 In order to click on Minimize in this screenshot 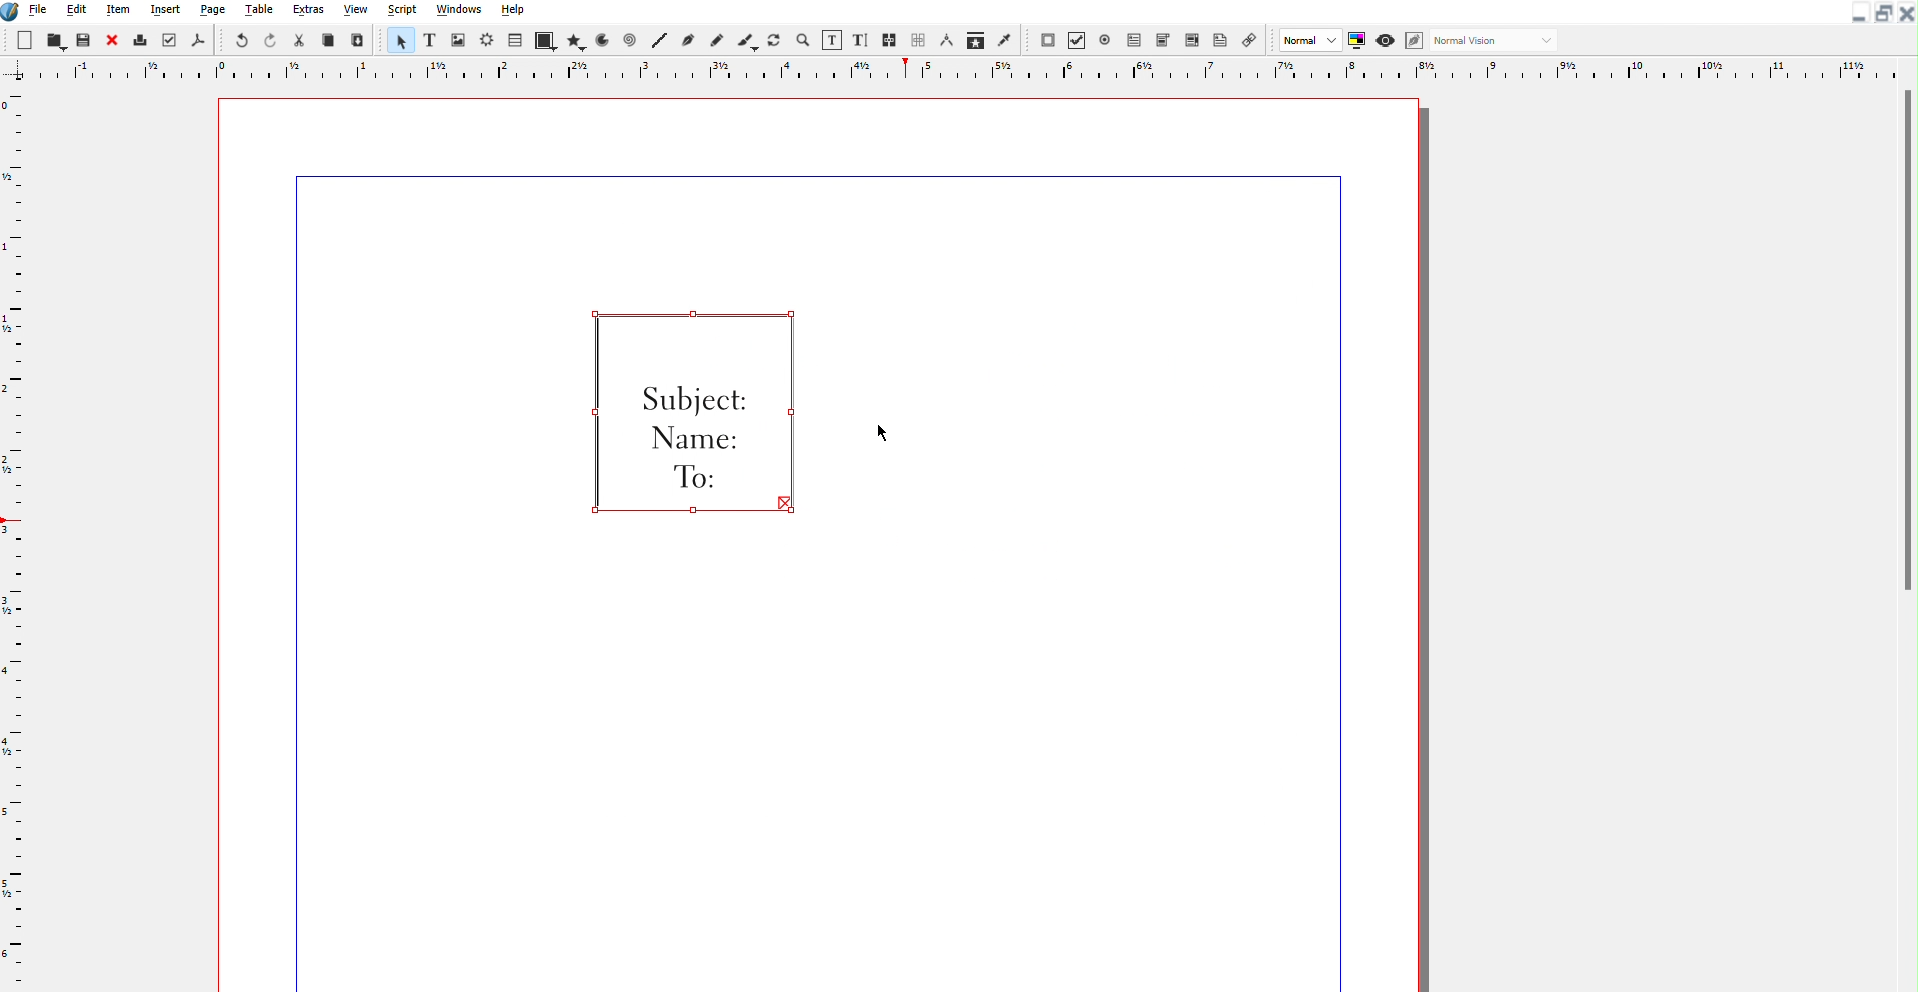, I will do `click(1856, 13)`.